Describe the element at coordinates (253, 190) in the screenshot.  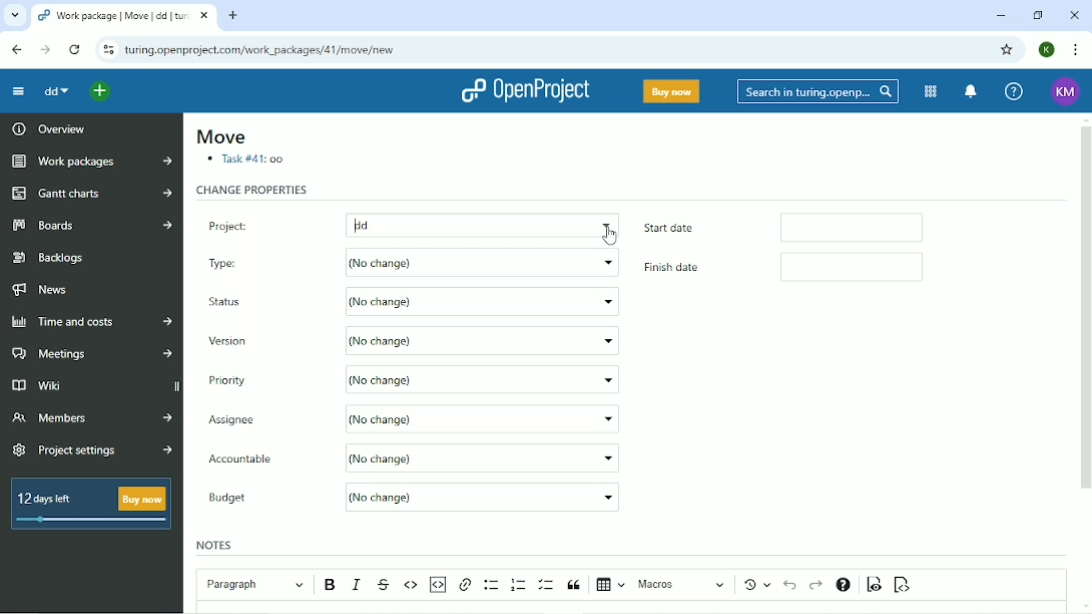
I see `Change properties` at that location.